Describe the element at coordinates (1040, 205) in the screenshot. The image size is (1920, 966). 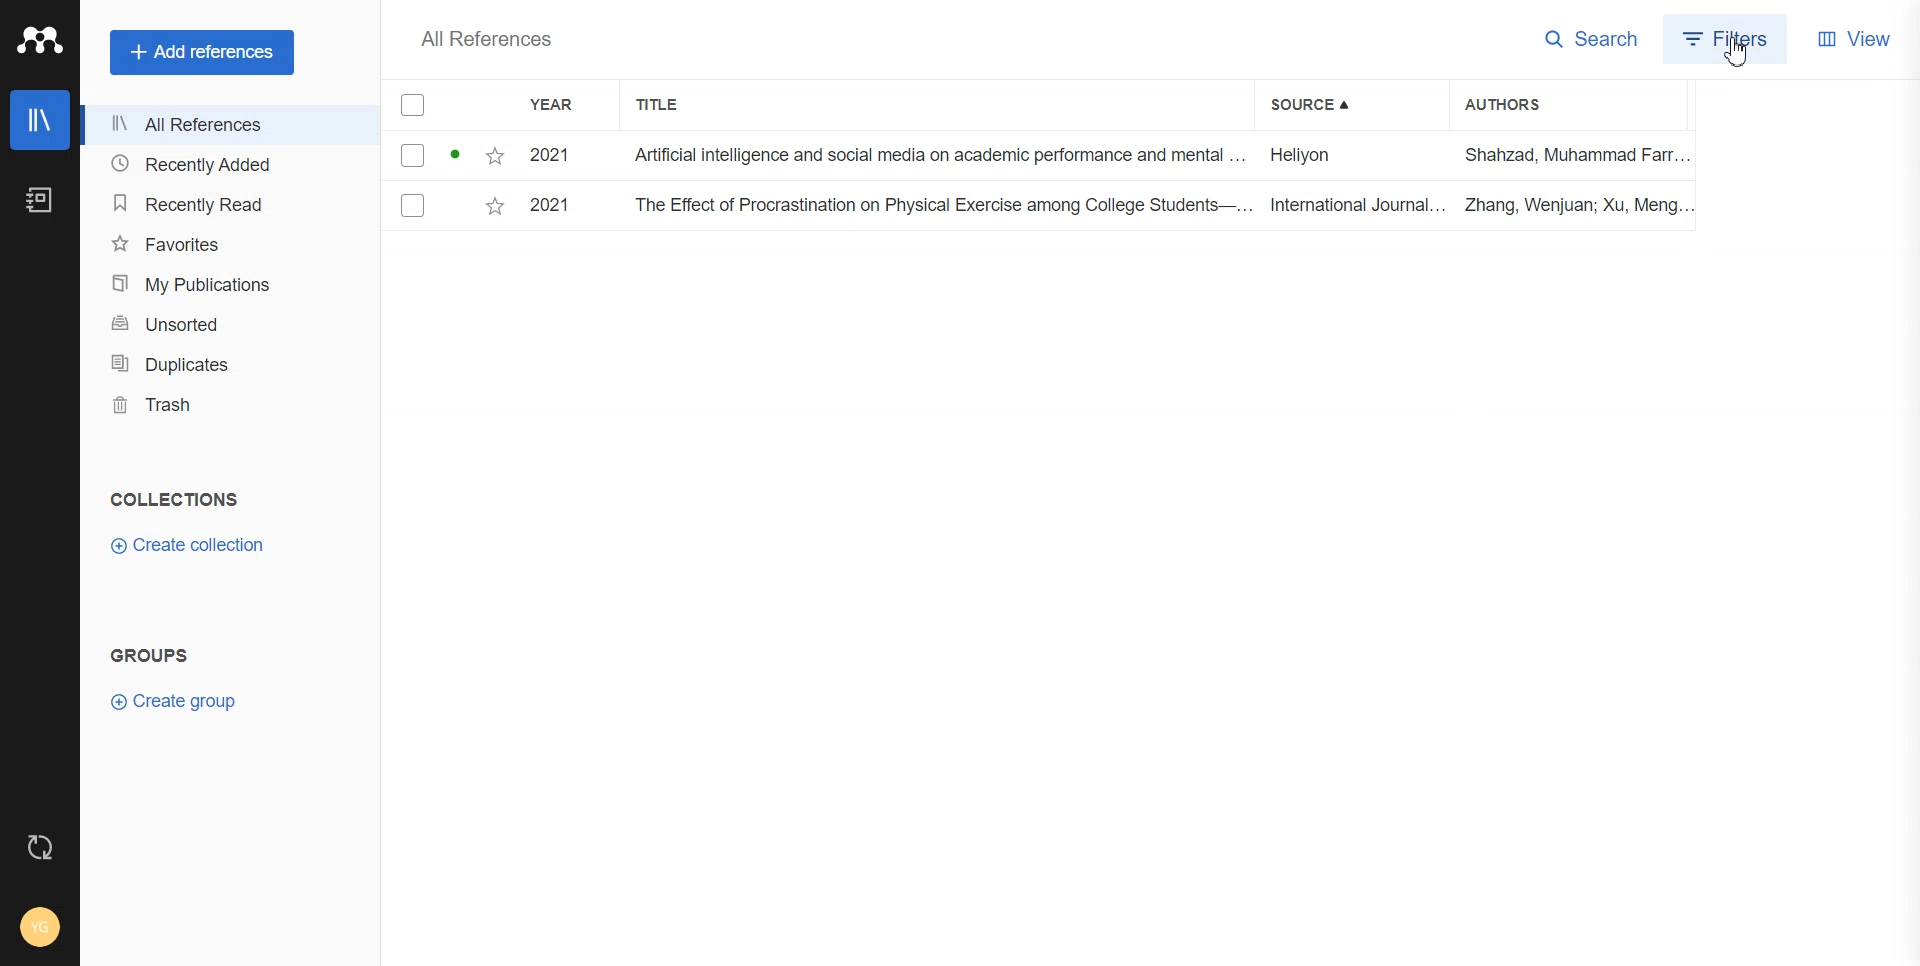
I see `File` at that location.